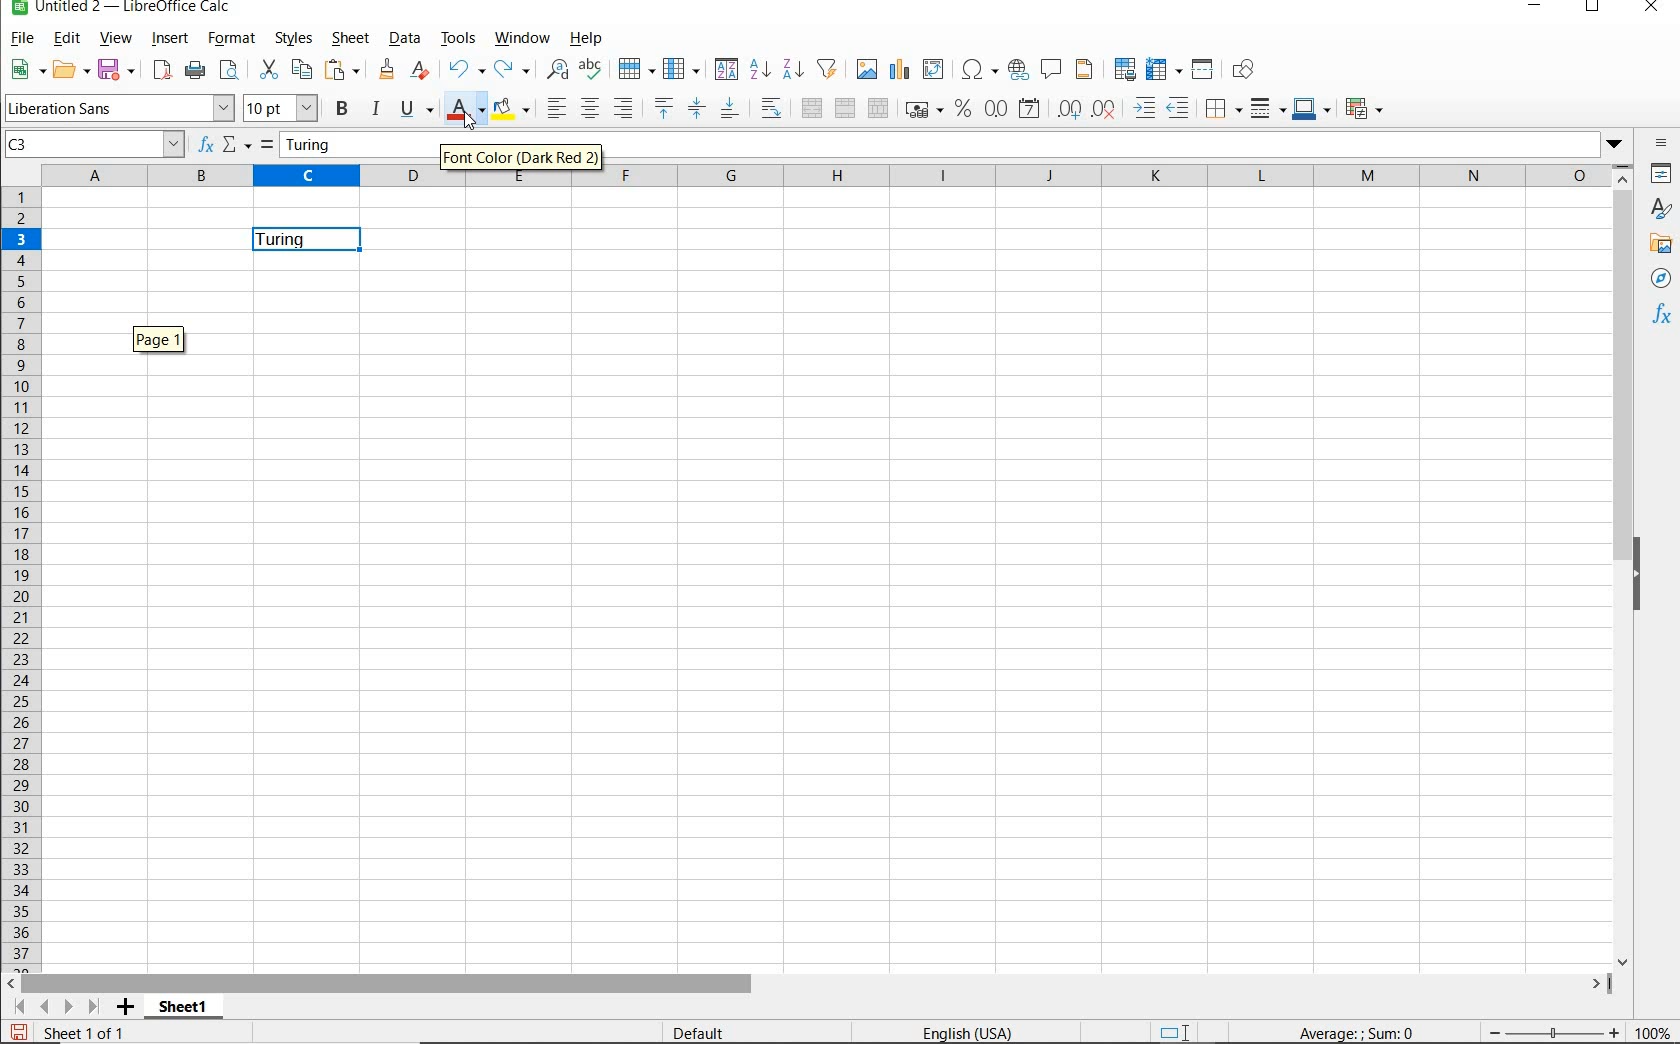 Image resolution: width=1680 pixels, height=1044 pixels. I want to click on SPELLING, so click(592, 68).